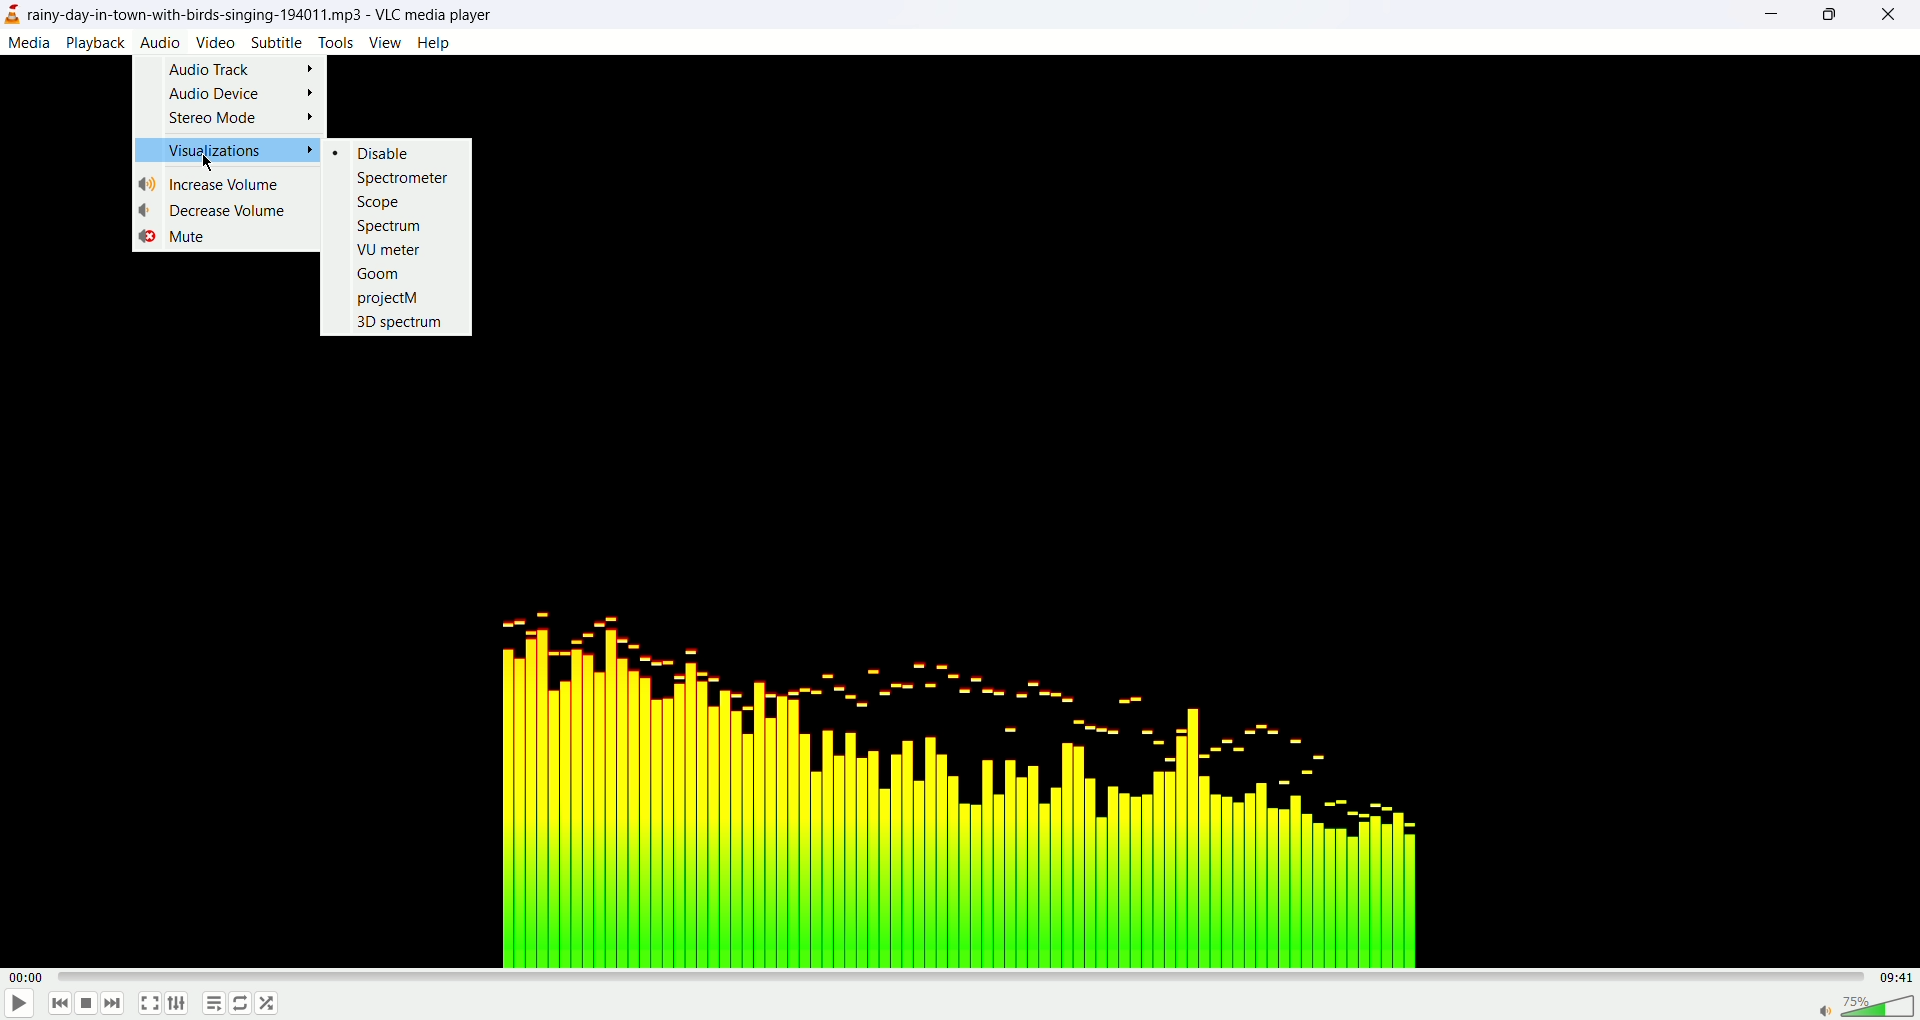 This screenshot has height=1020, width=1920. What do you see at coordinates (85, 1004) in the screenshot?
I see `stop` at bounding box center [85, 1004].